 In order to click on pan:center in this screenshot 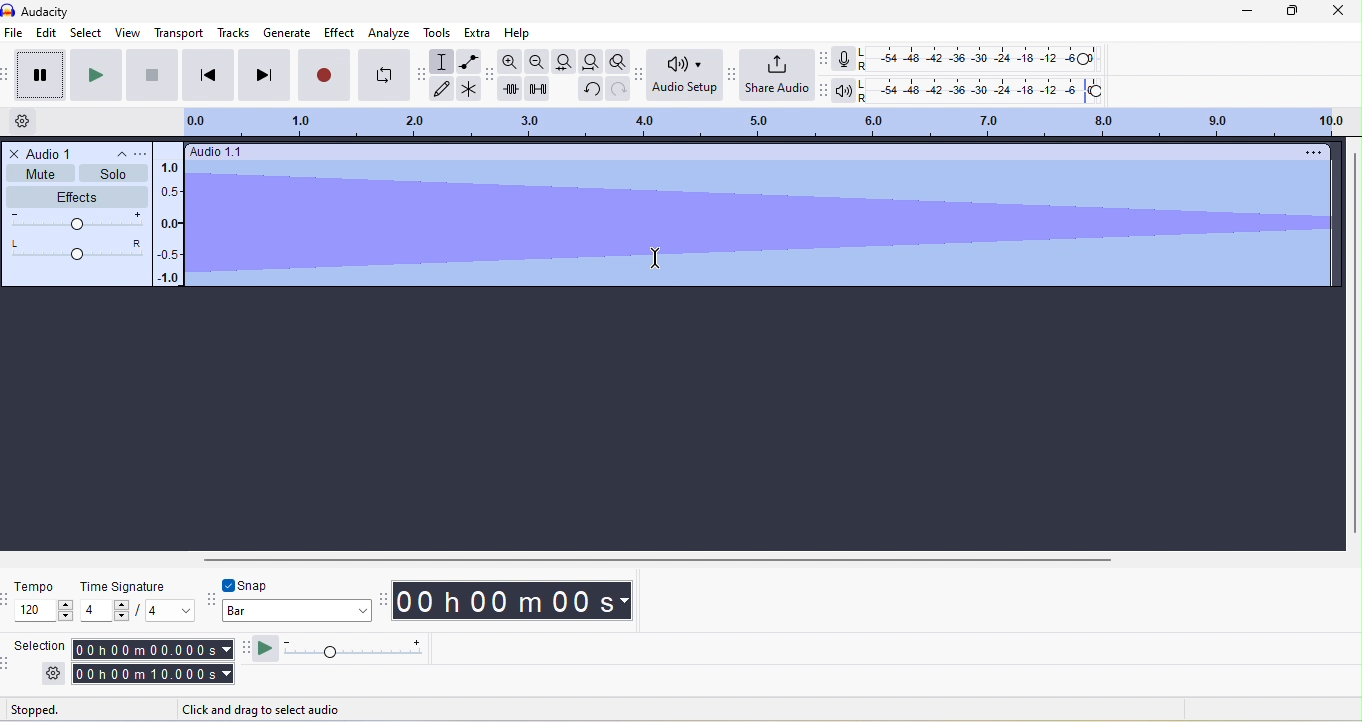, I will do `click(77, 249)`.